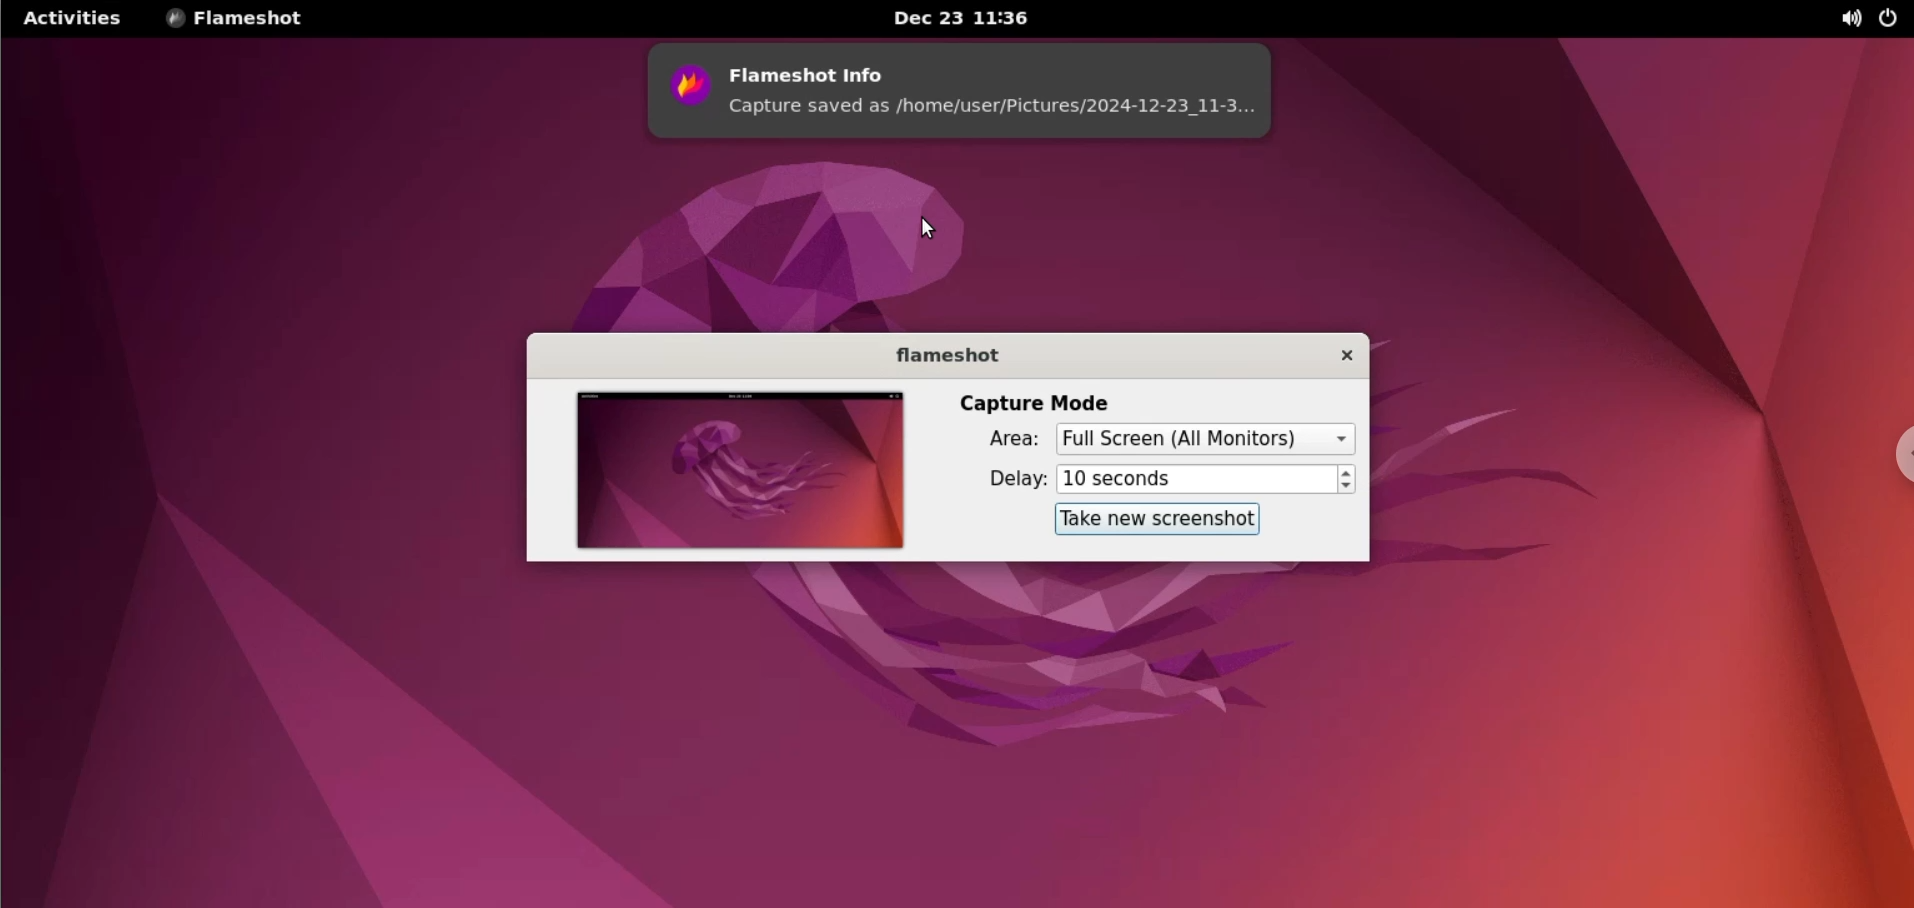 This screenshot has height=908, width=1914. I want to click on take new screenshot, so click(1154, 519).